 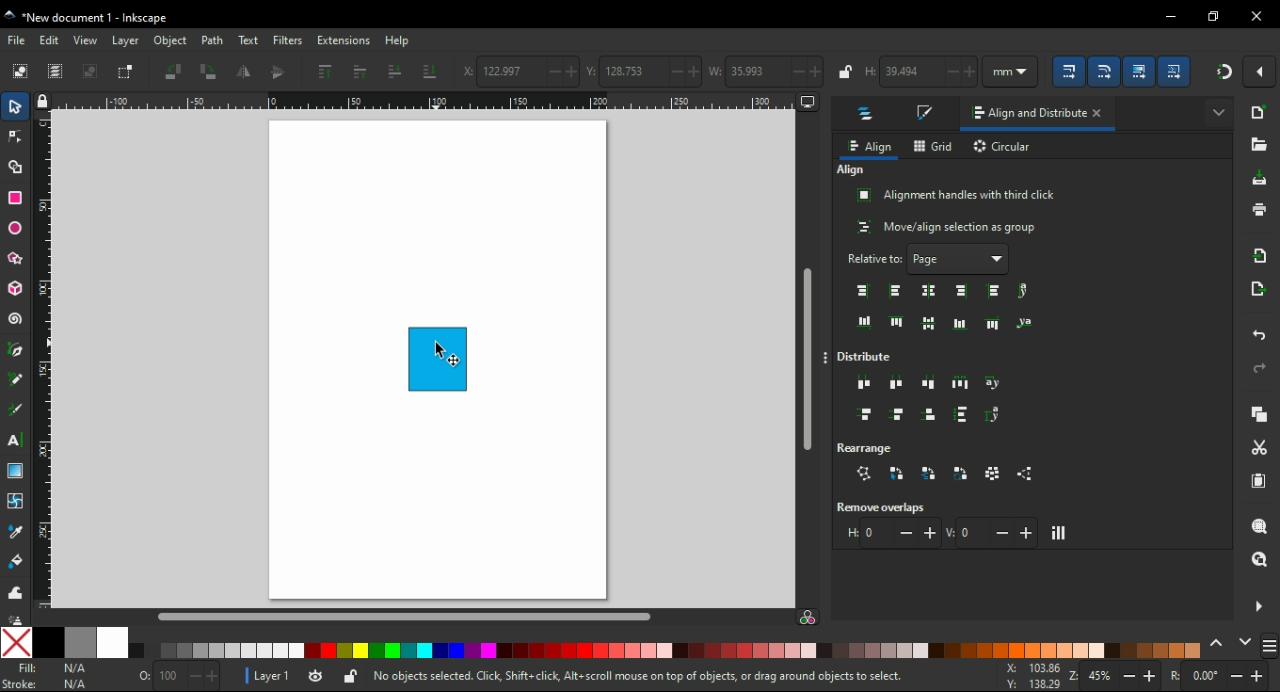 What do you see at coordinates (270, 675) in the screenshot?
I see `Layer 1` at bounding box center [270, 675].